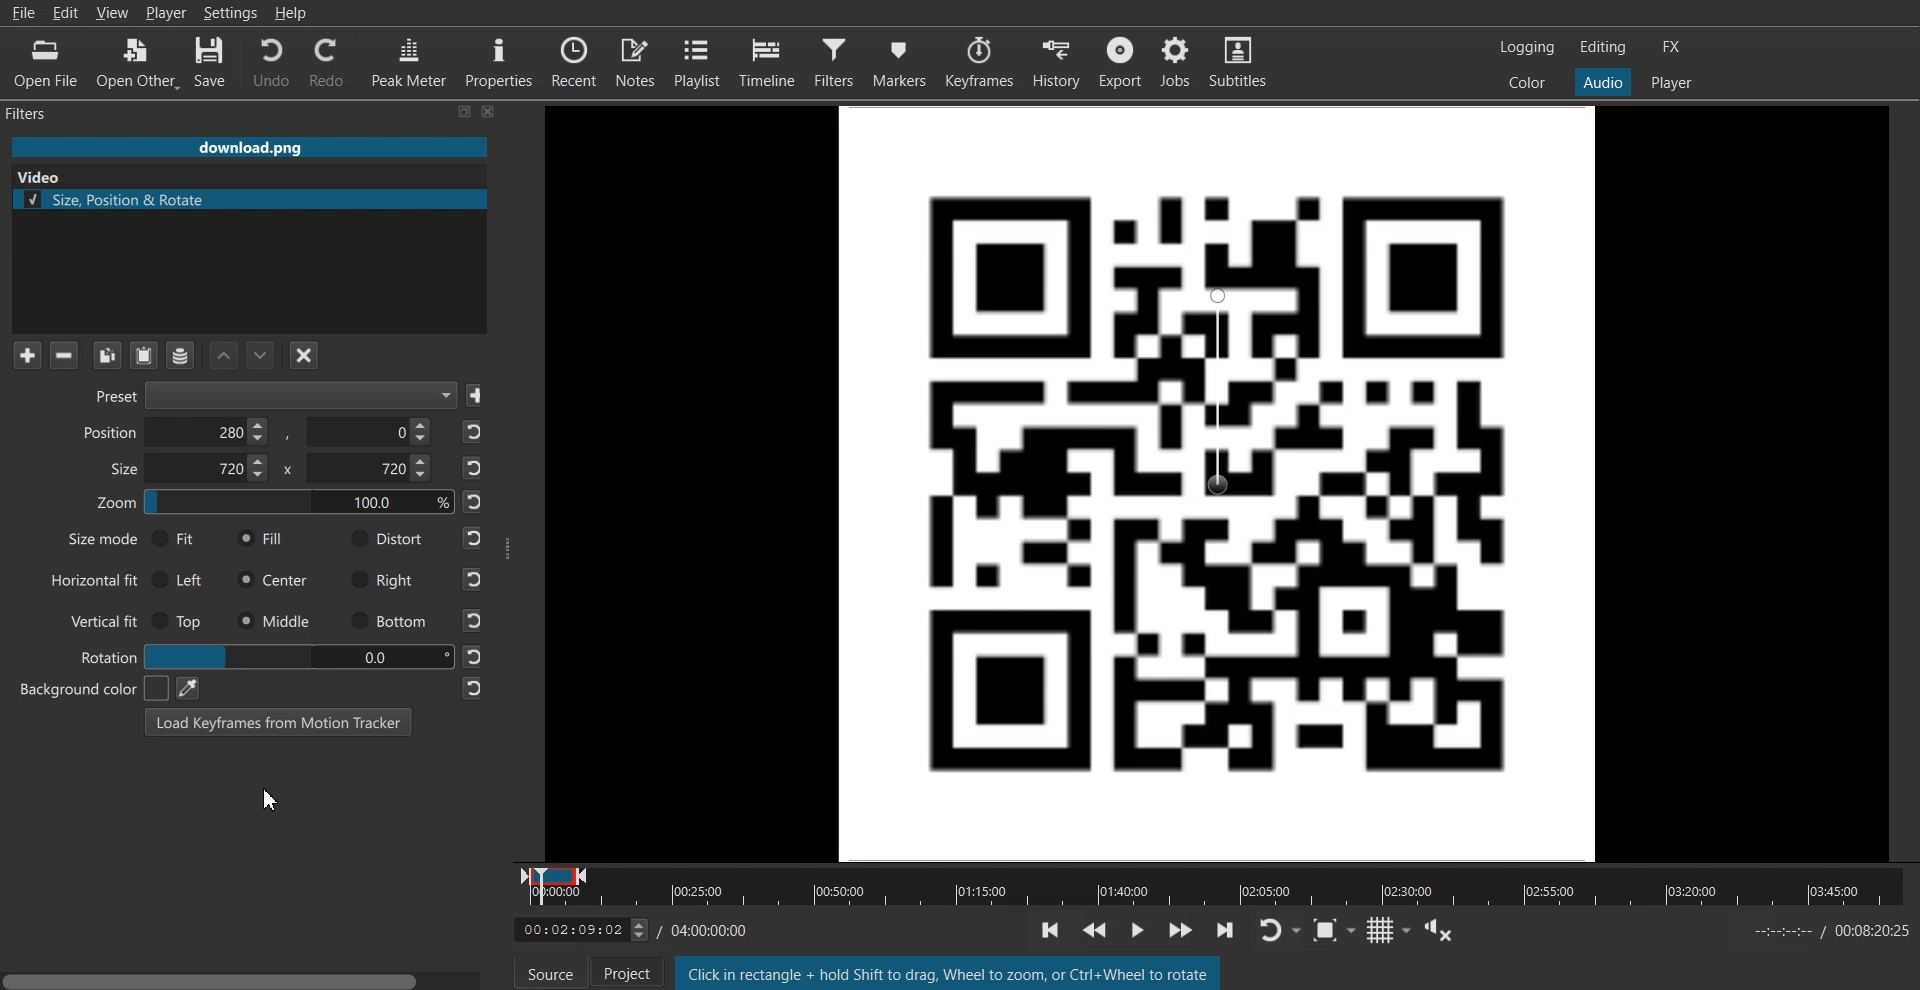 This screenshot has width=1920, height=990. What do you see at coordinates (407, 63) in the screenshot?
I see `Peak Meter` at bounding box center [407, 63].